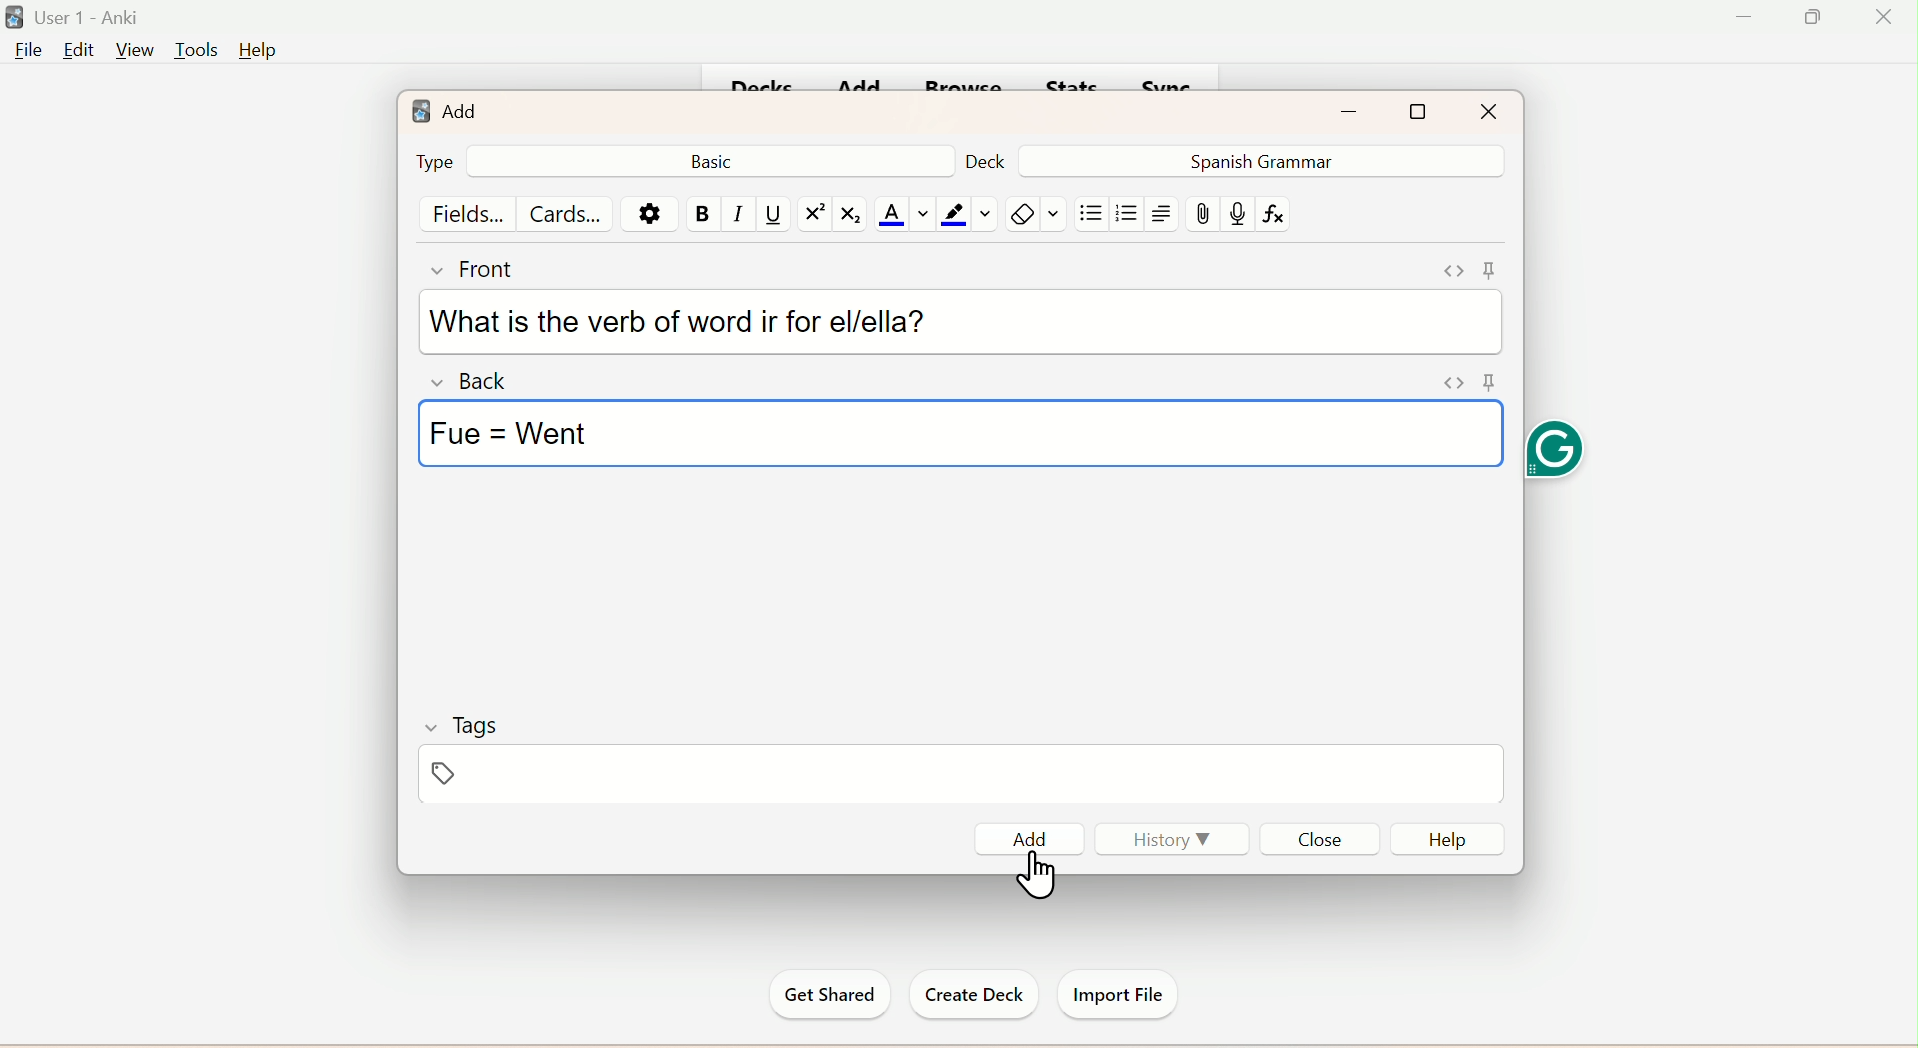  Describe the element at coordinates (1562, 443) in the screenshot. I see `Grammarly` at that location.